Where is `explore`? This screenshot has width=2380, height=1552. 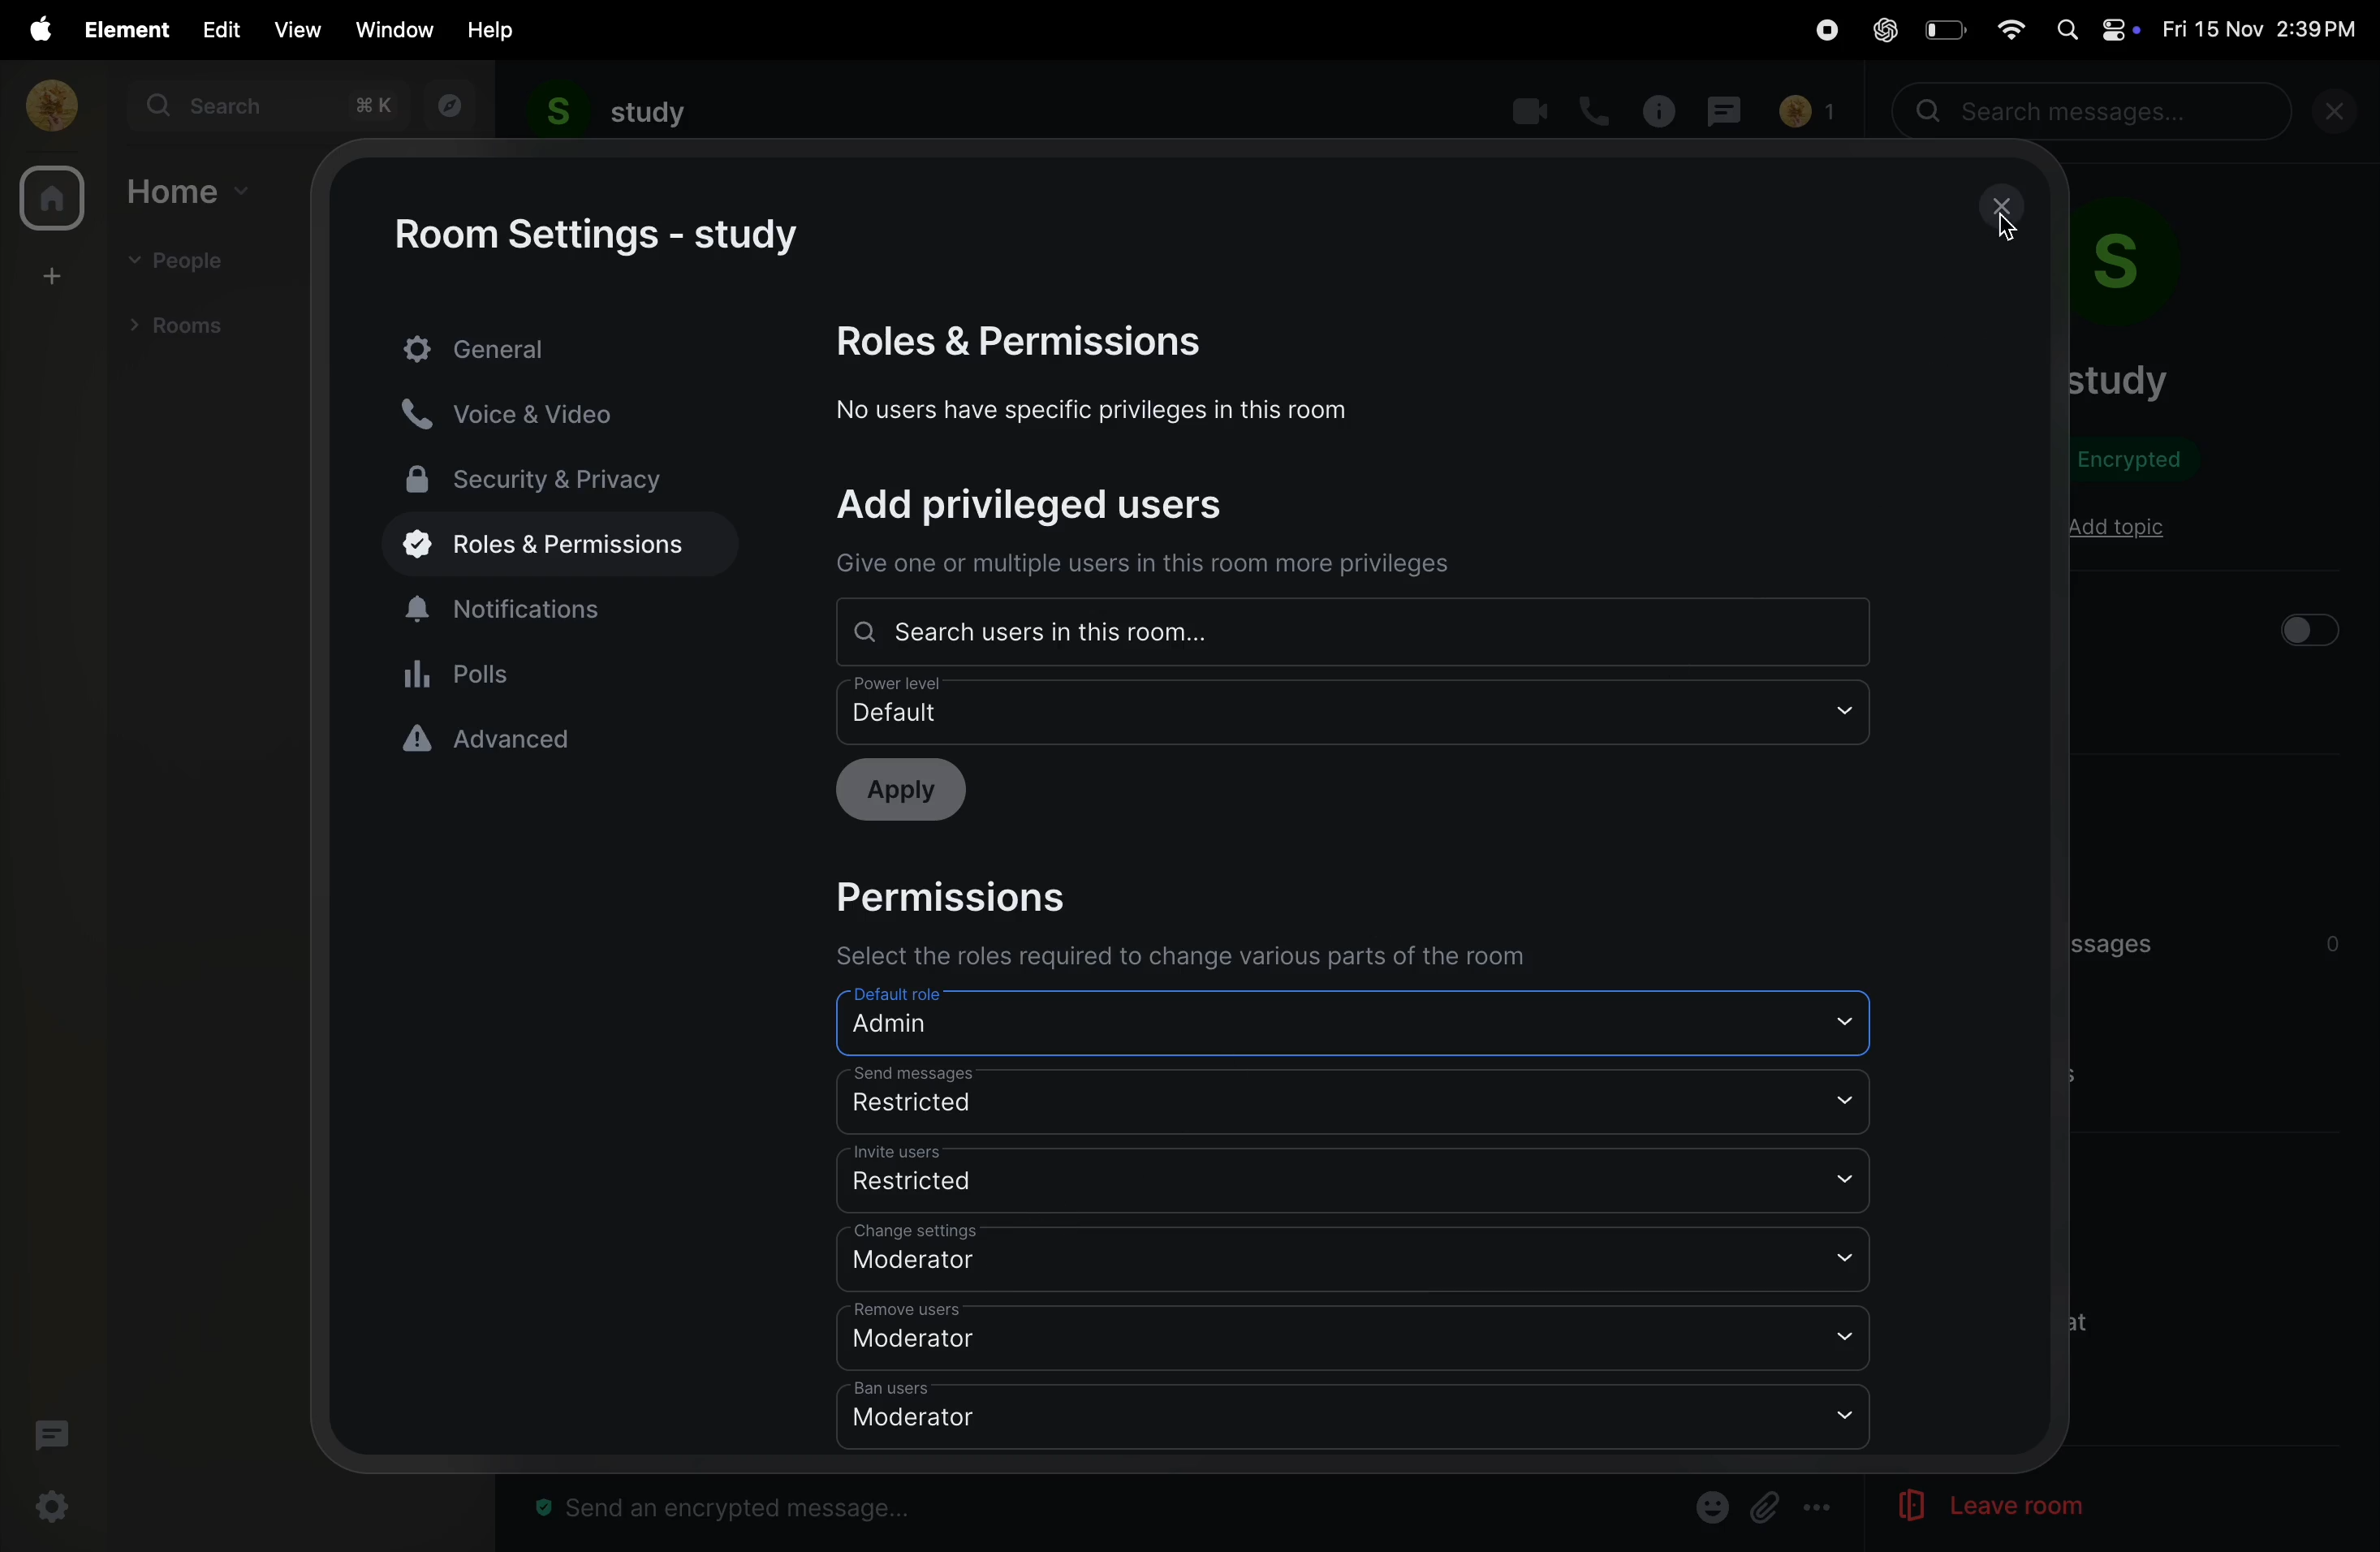
explore is located at coordinates (445, 106).